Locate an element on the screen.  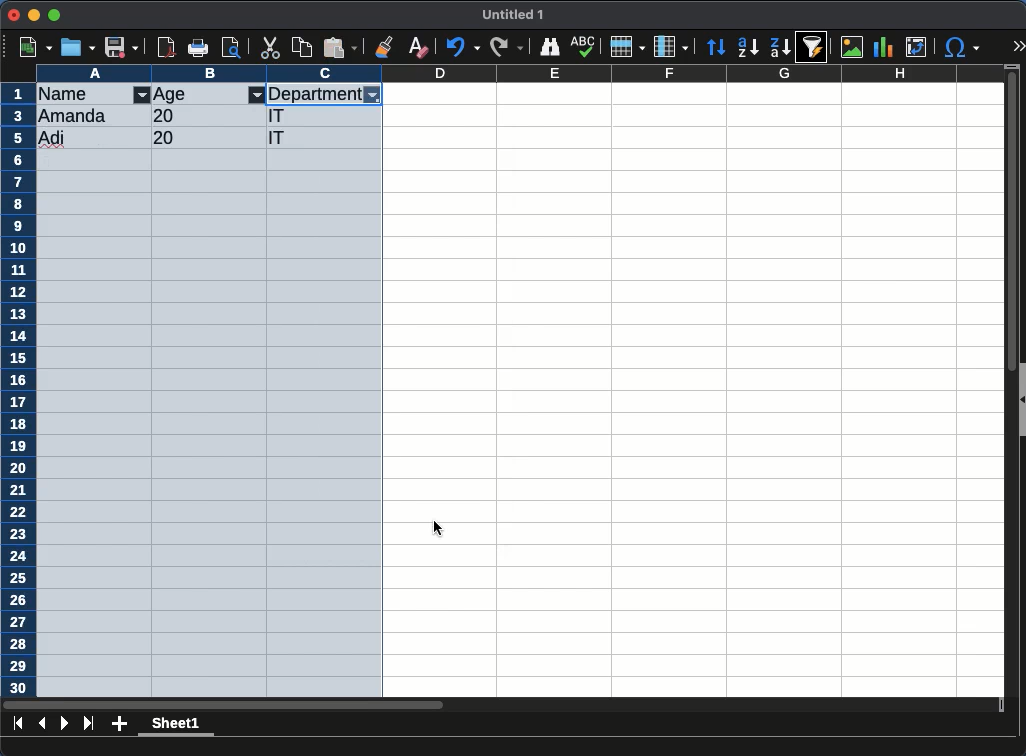
rows is located at coordinates (18, 390).